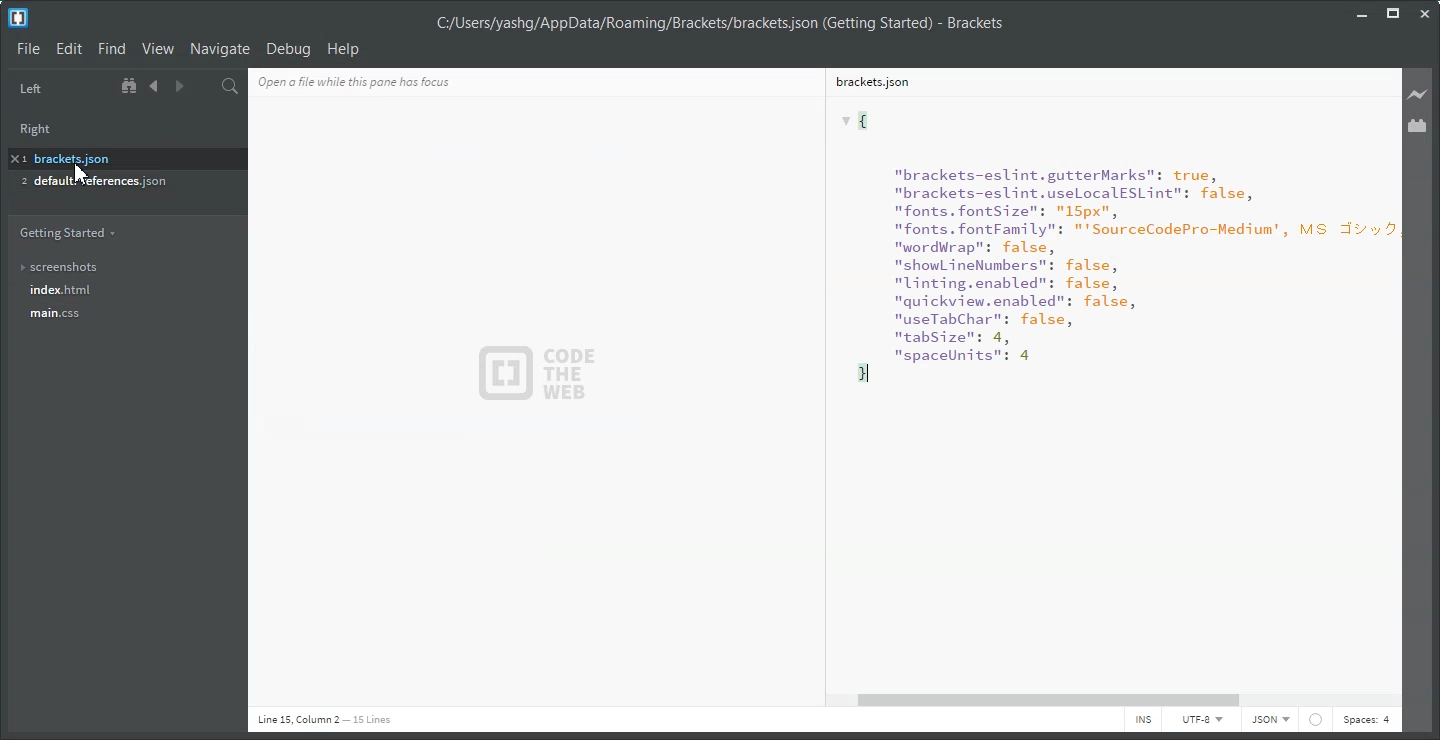 This screenshot has height=740, width=1440. I want to click on Logo, so click(18, 18).